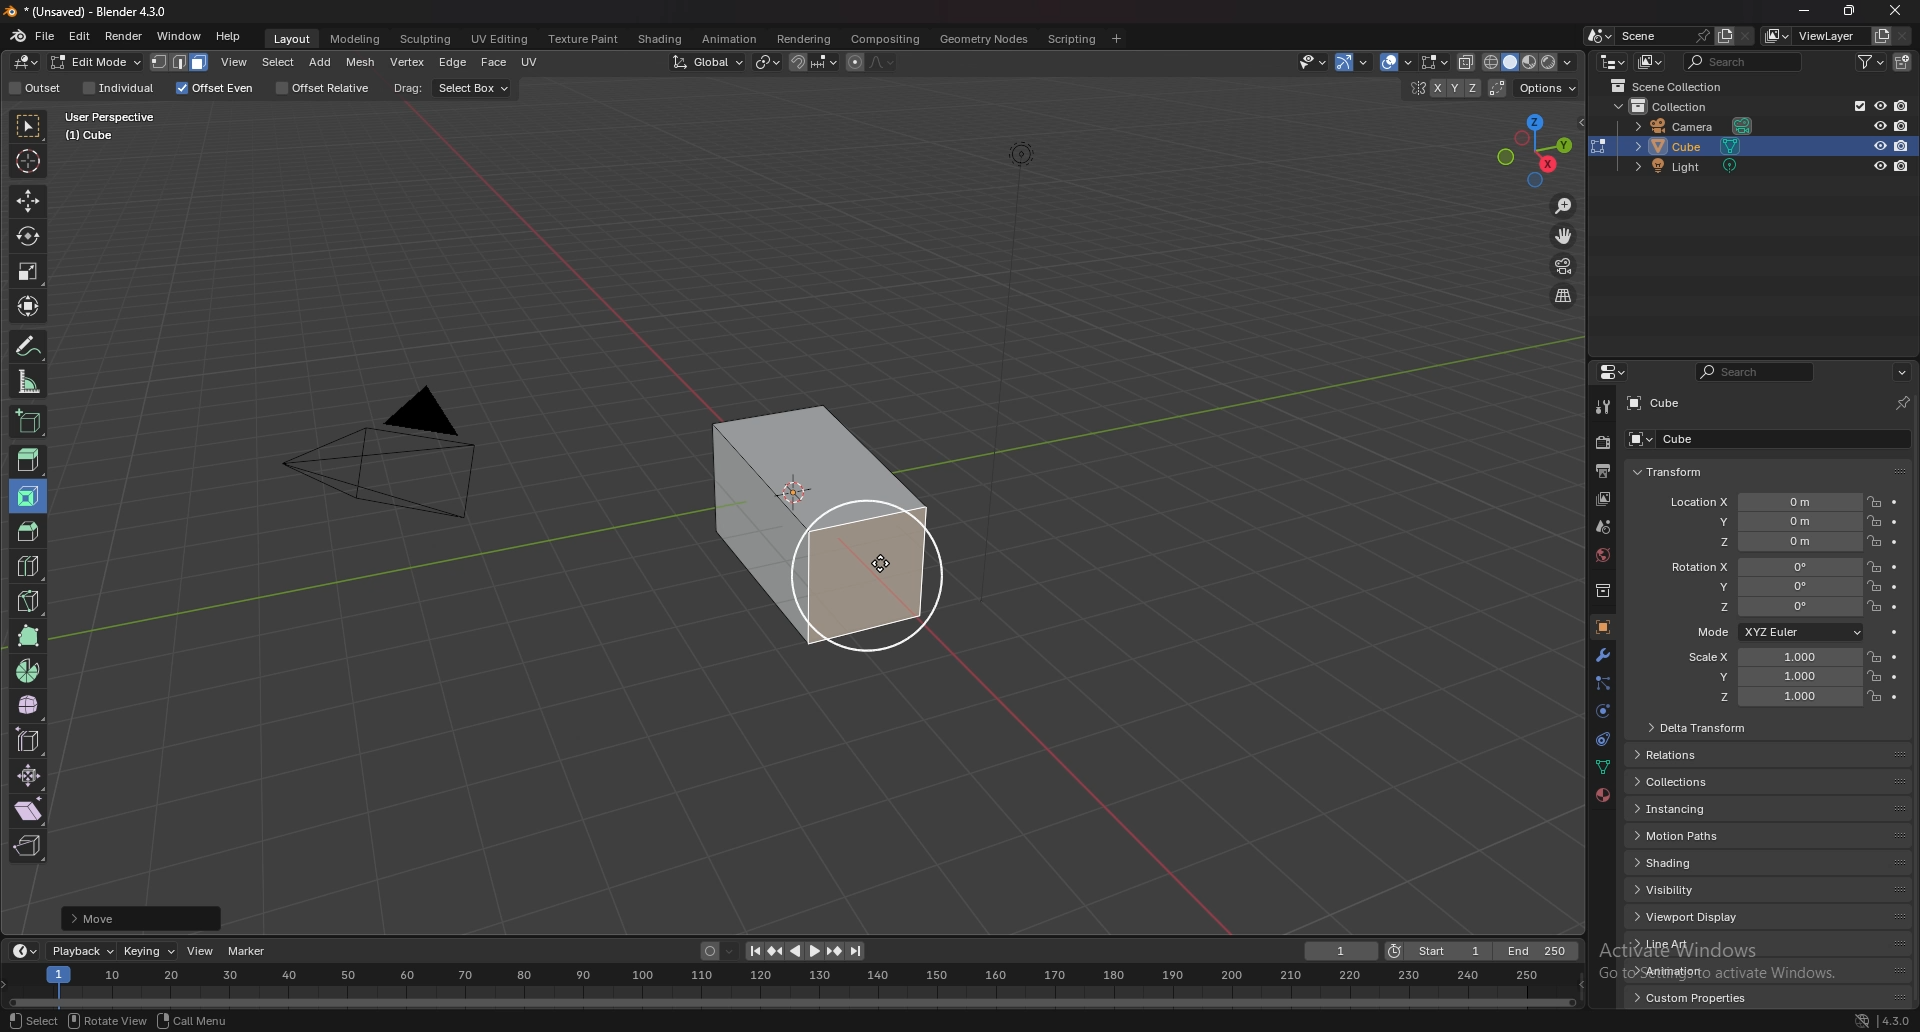 The image size is (1920, 1032). Describe the element at coordinates (1667, 438) in the screenshot. I see `cube` at that location.